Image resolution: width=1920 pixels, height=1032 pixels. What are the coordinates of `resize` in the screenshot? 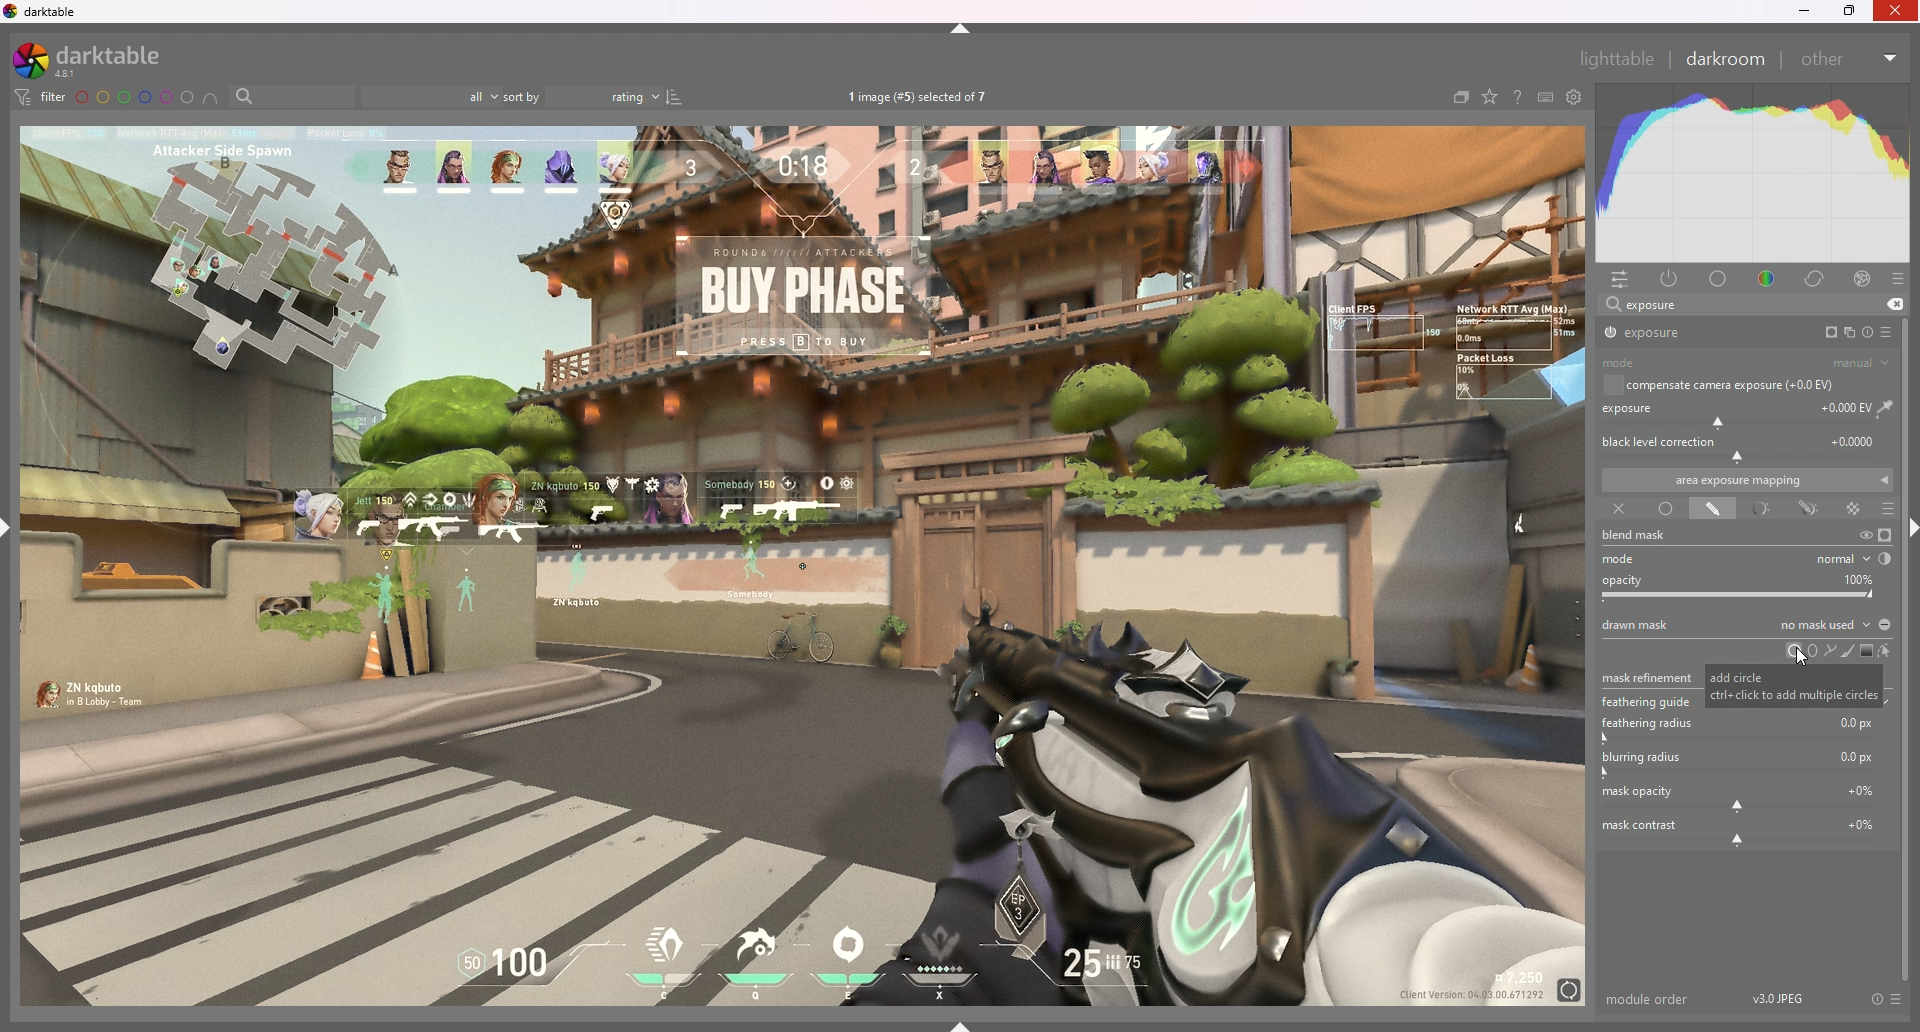 It's located at (1850, 11).